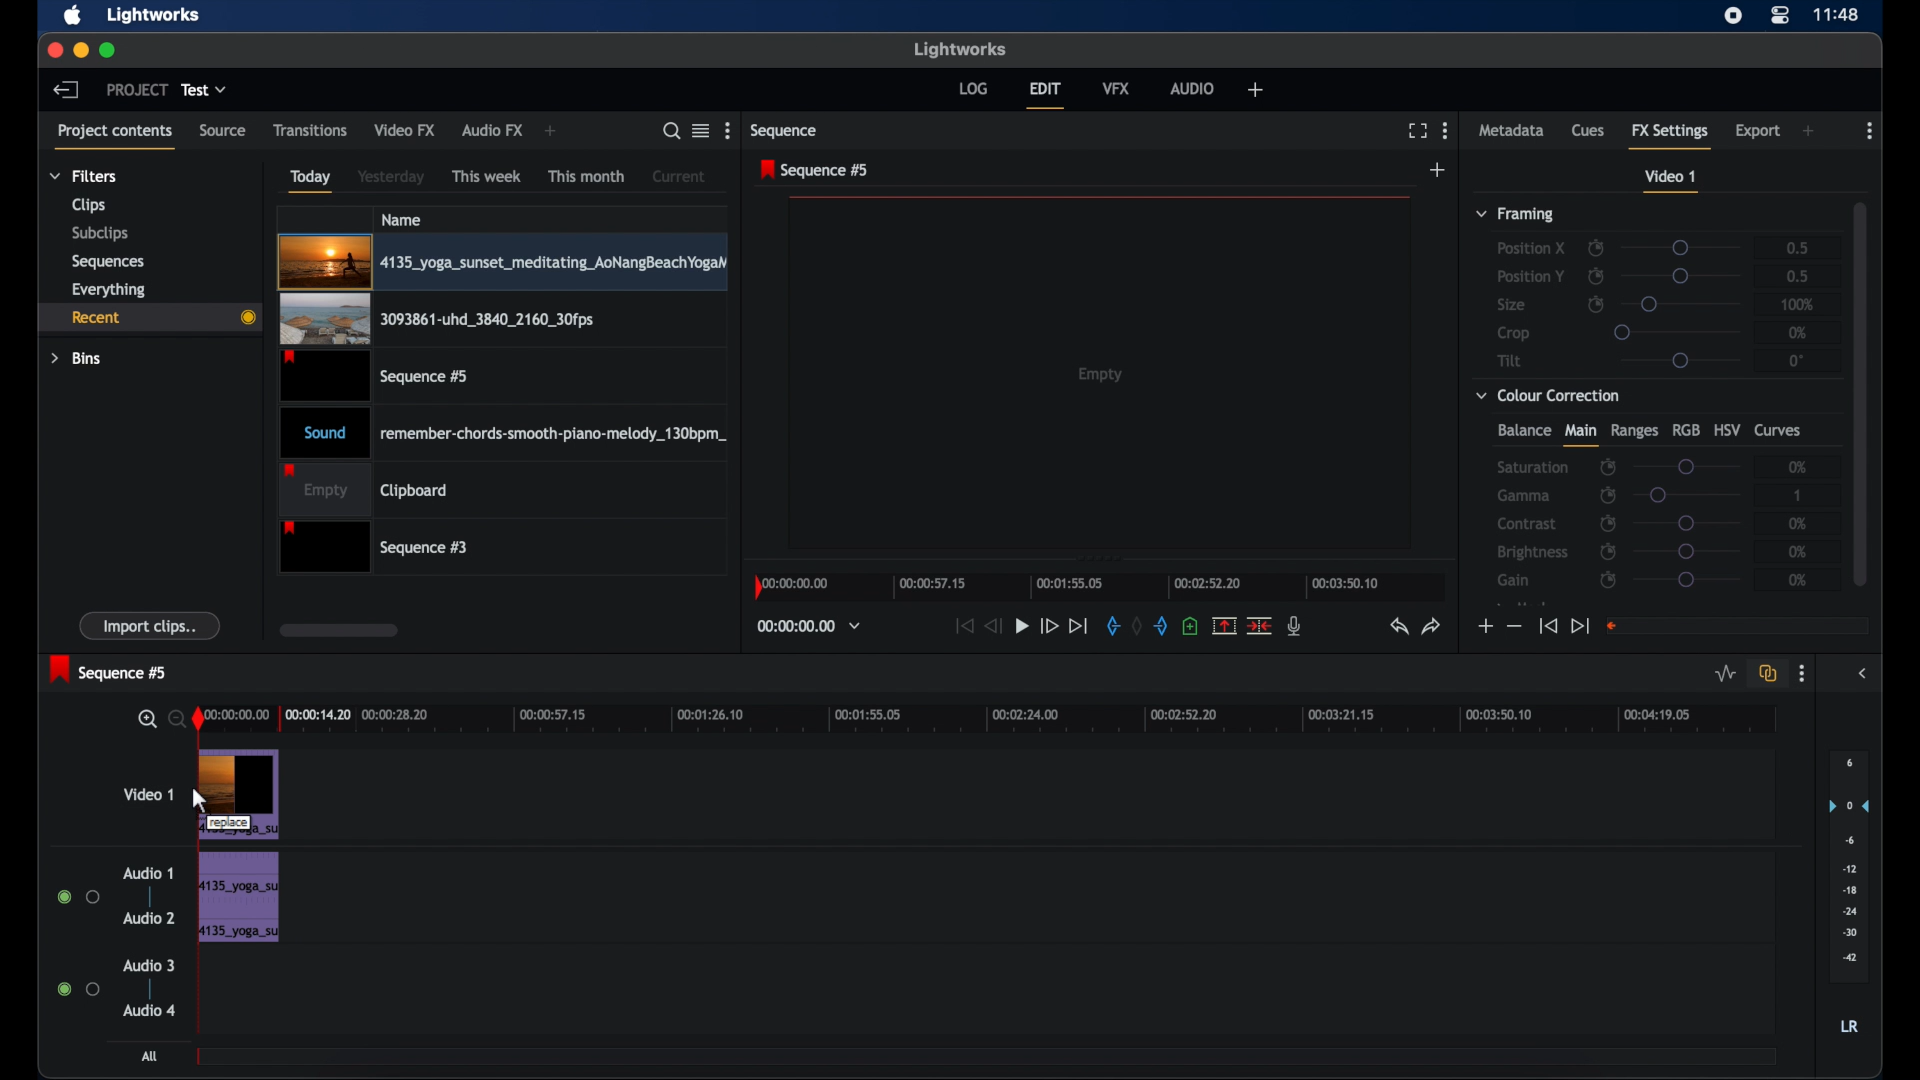 Image resolution: width=1920 pixels, height=1080 pixels. I want to click on yesterday, so click(391, 177).